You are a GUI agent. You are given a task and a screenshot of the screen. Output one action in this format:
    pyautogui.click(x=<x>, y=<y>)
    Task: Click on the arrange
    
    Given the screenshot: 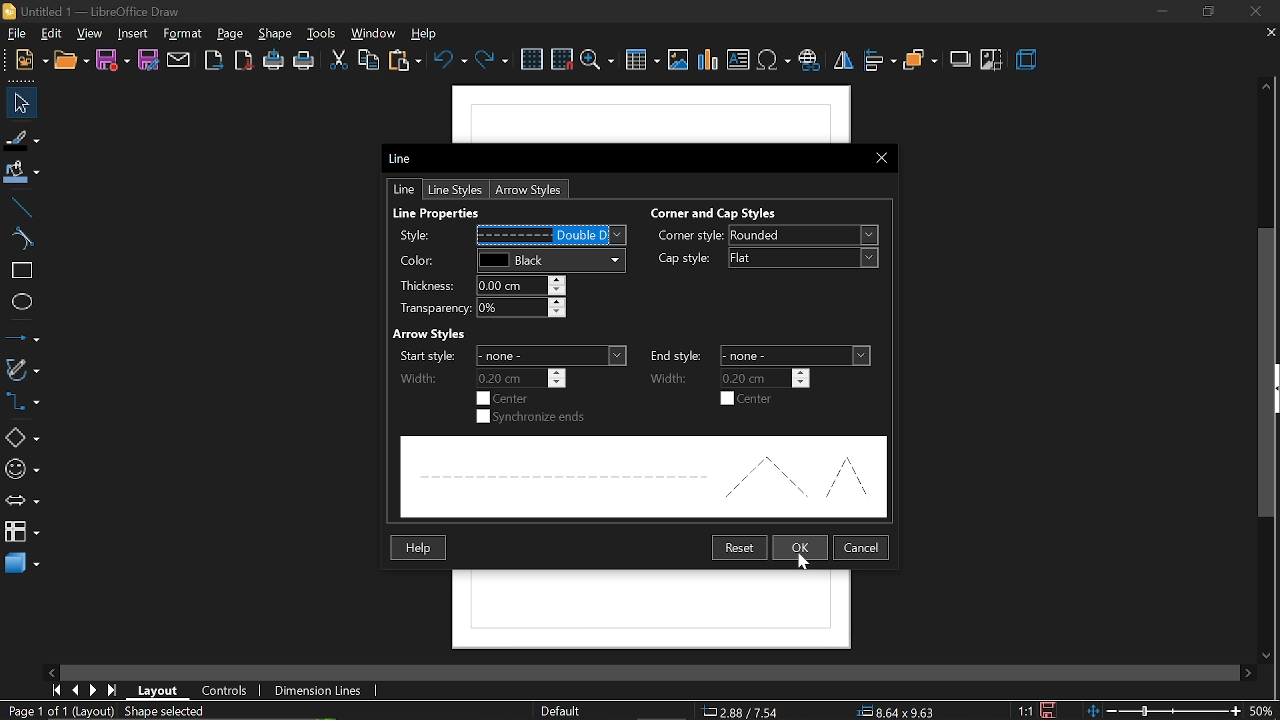 What is the action you would take?
    pyautogui.click(x=921, y=59)
    